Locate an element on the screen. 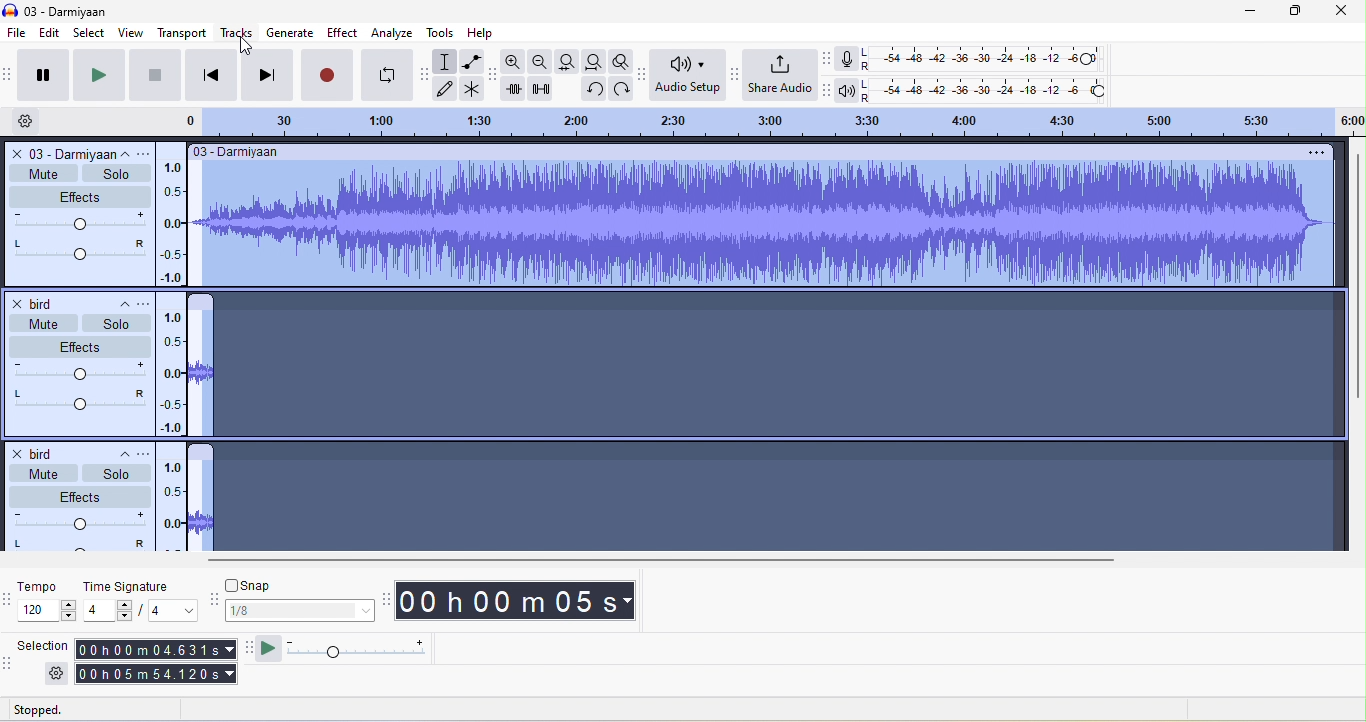 The height and width of the screenshot is (722, 1366). horizontal scroll bar is located at coordinates (656, 559).